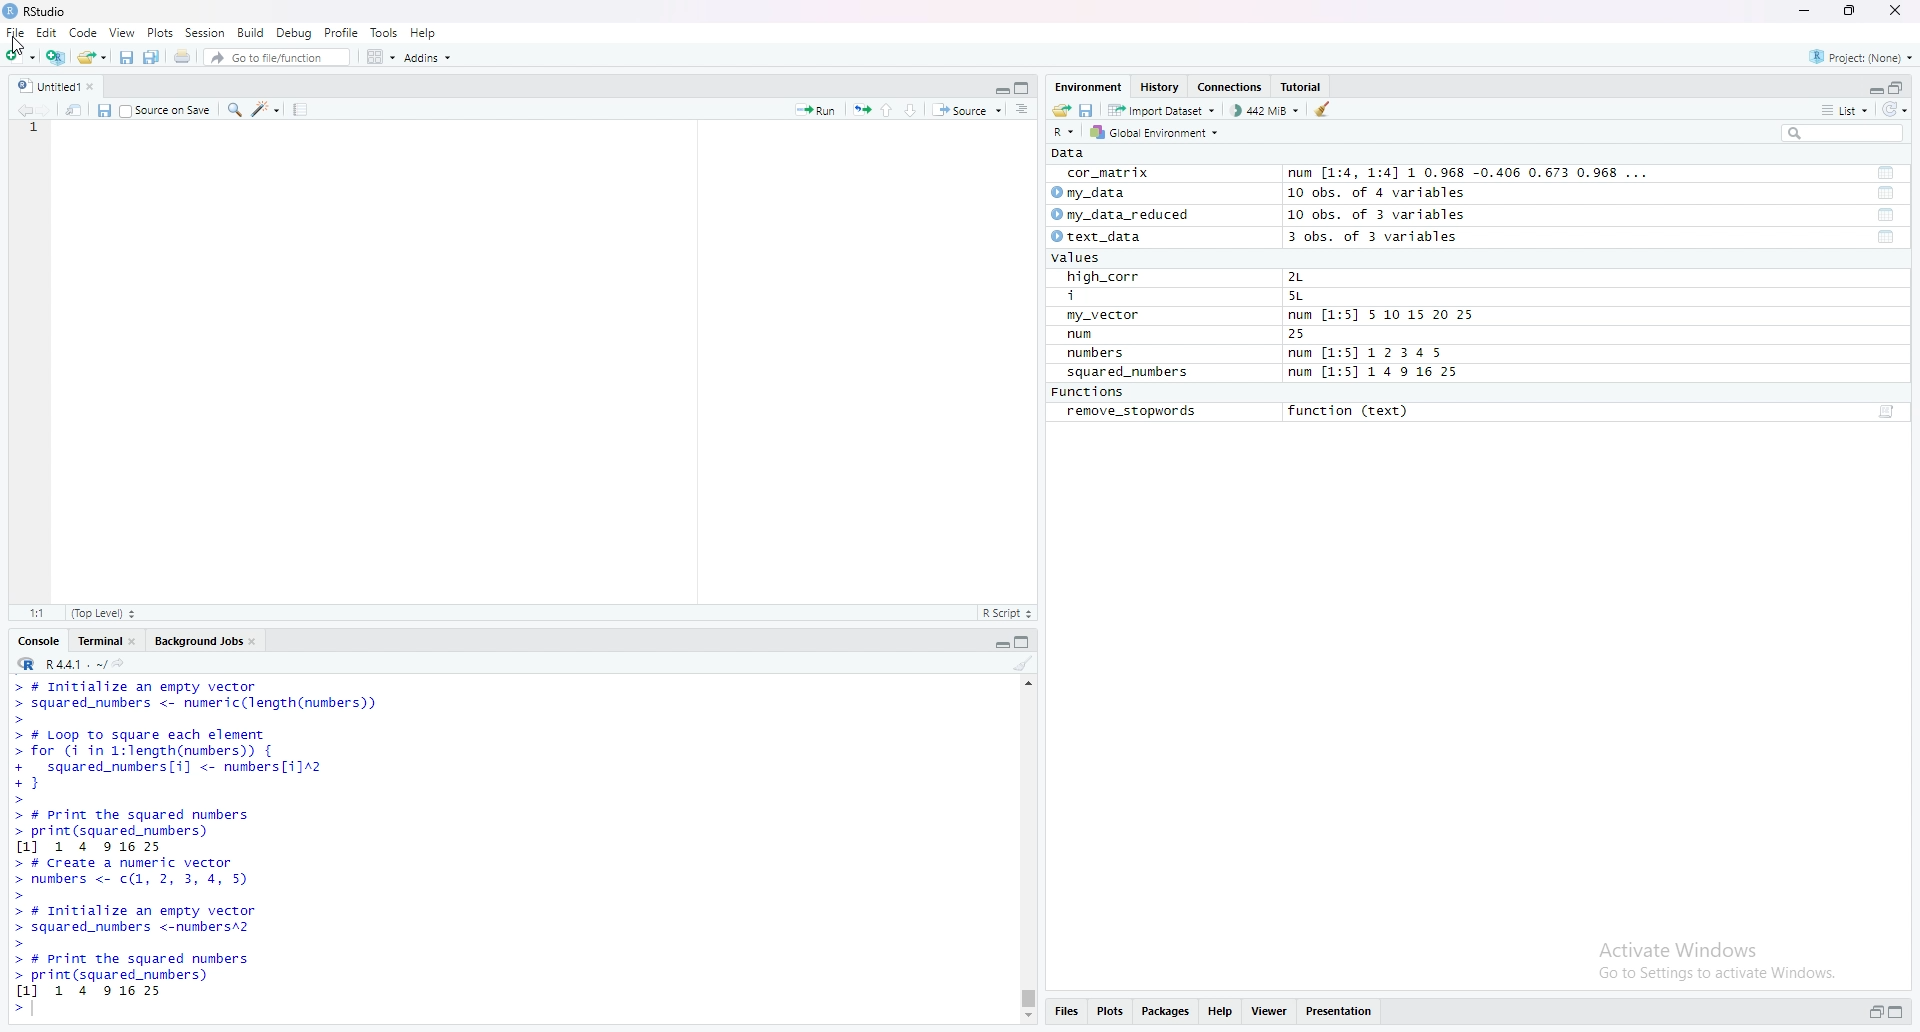 The width and height of the screenshot is (1920, 1032). Describe the element at coordinates (1104, 236) in the screenshot. I see `text_data` at that location.